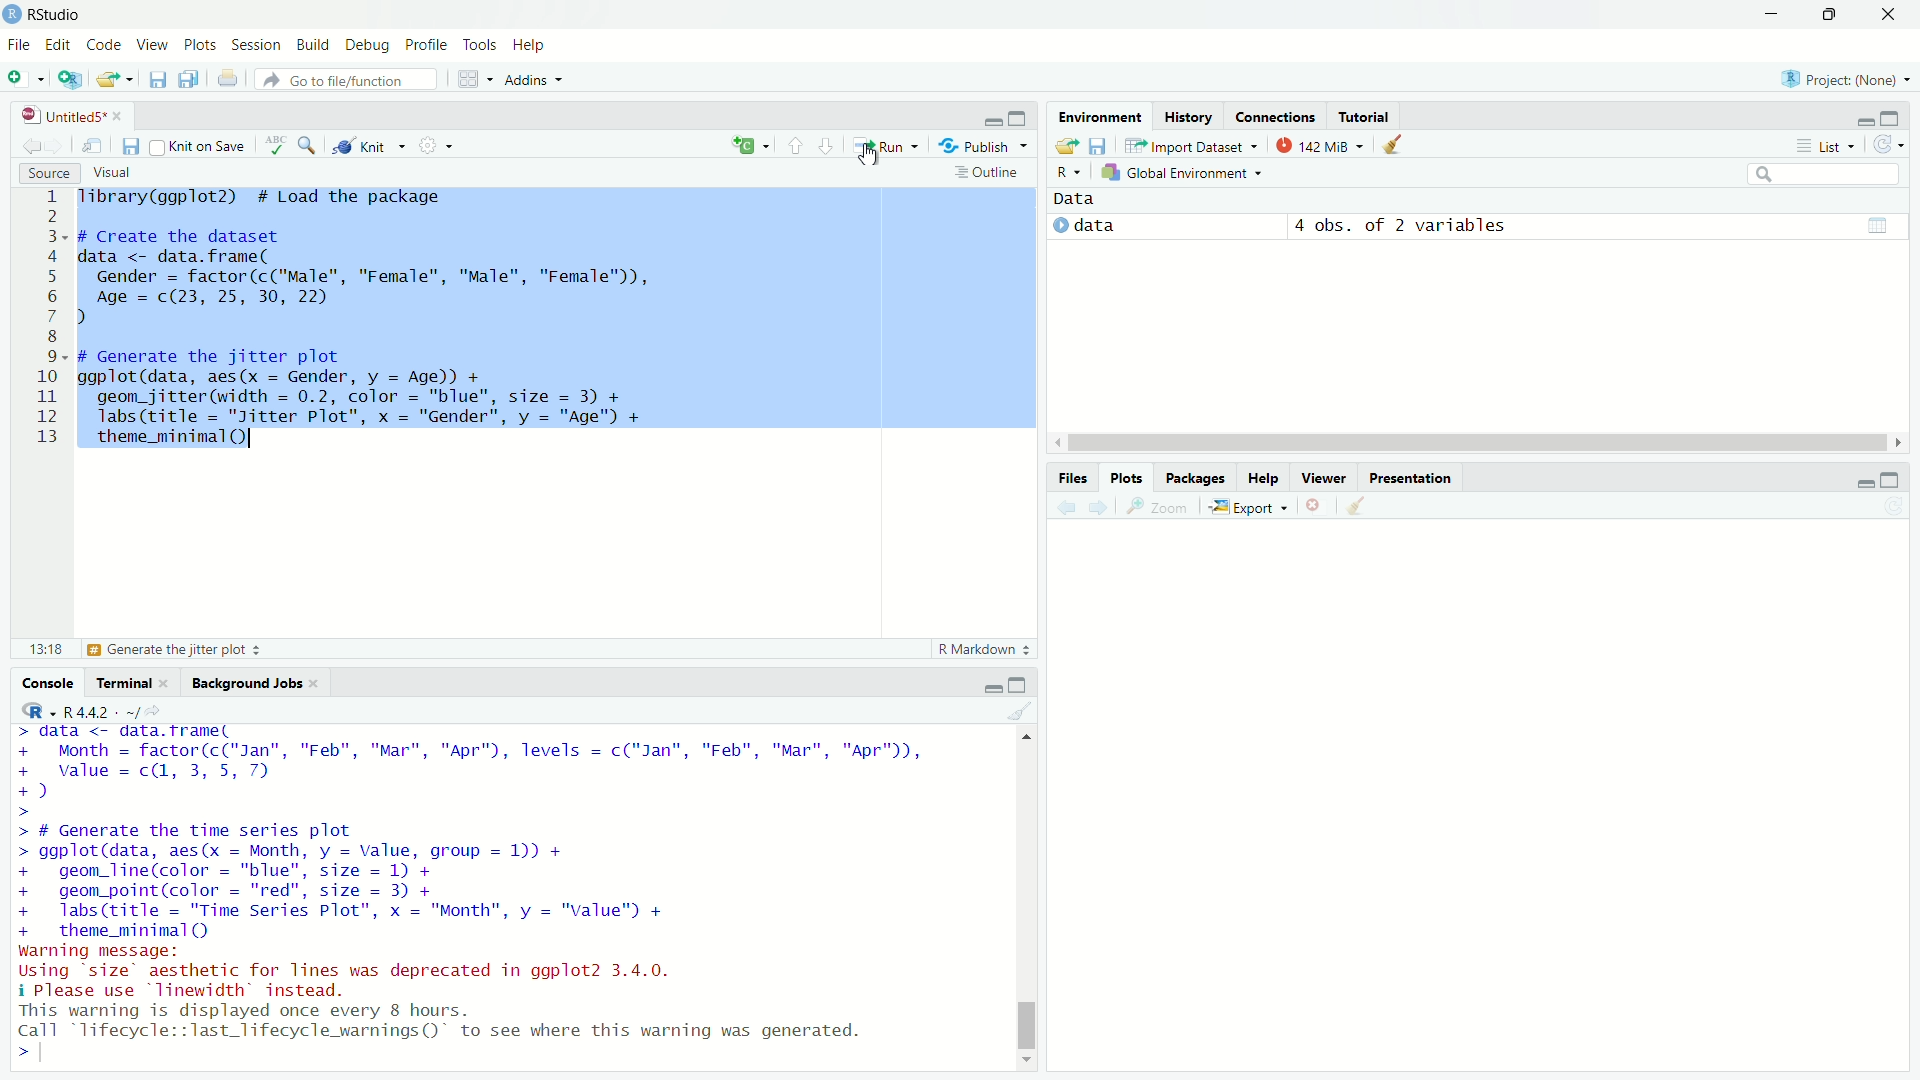  I want to click on select language, so click(29, 711).